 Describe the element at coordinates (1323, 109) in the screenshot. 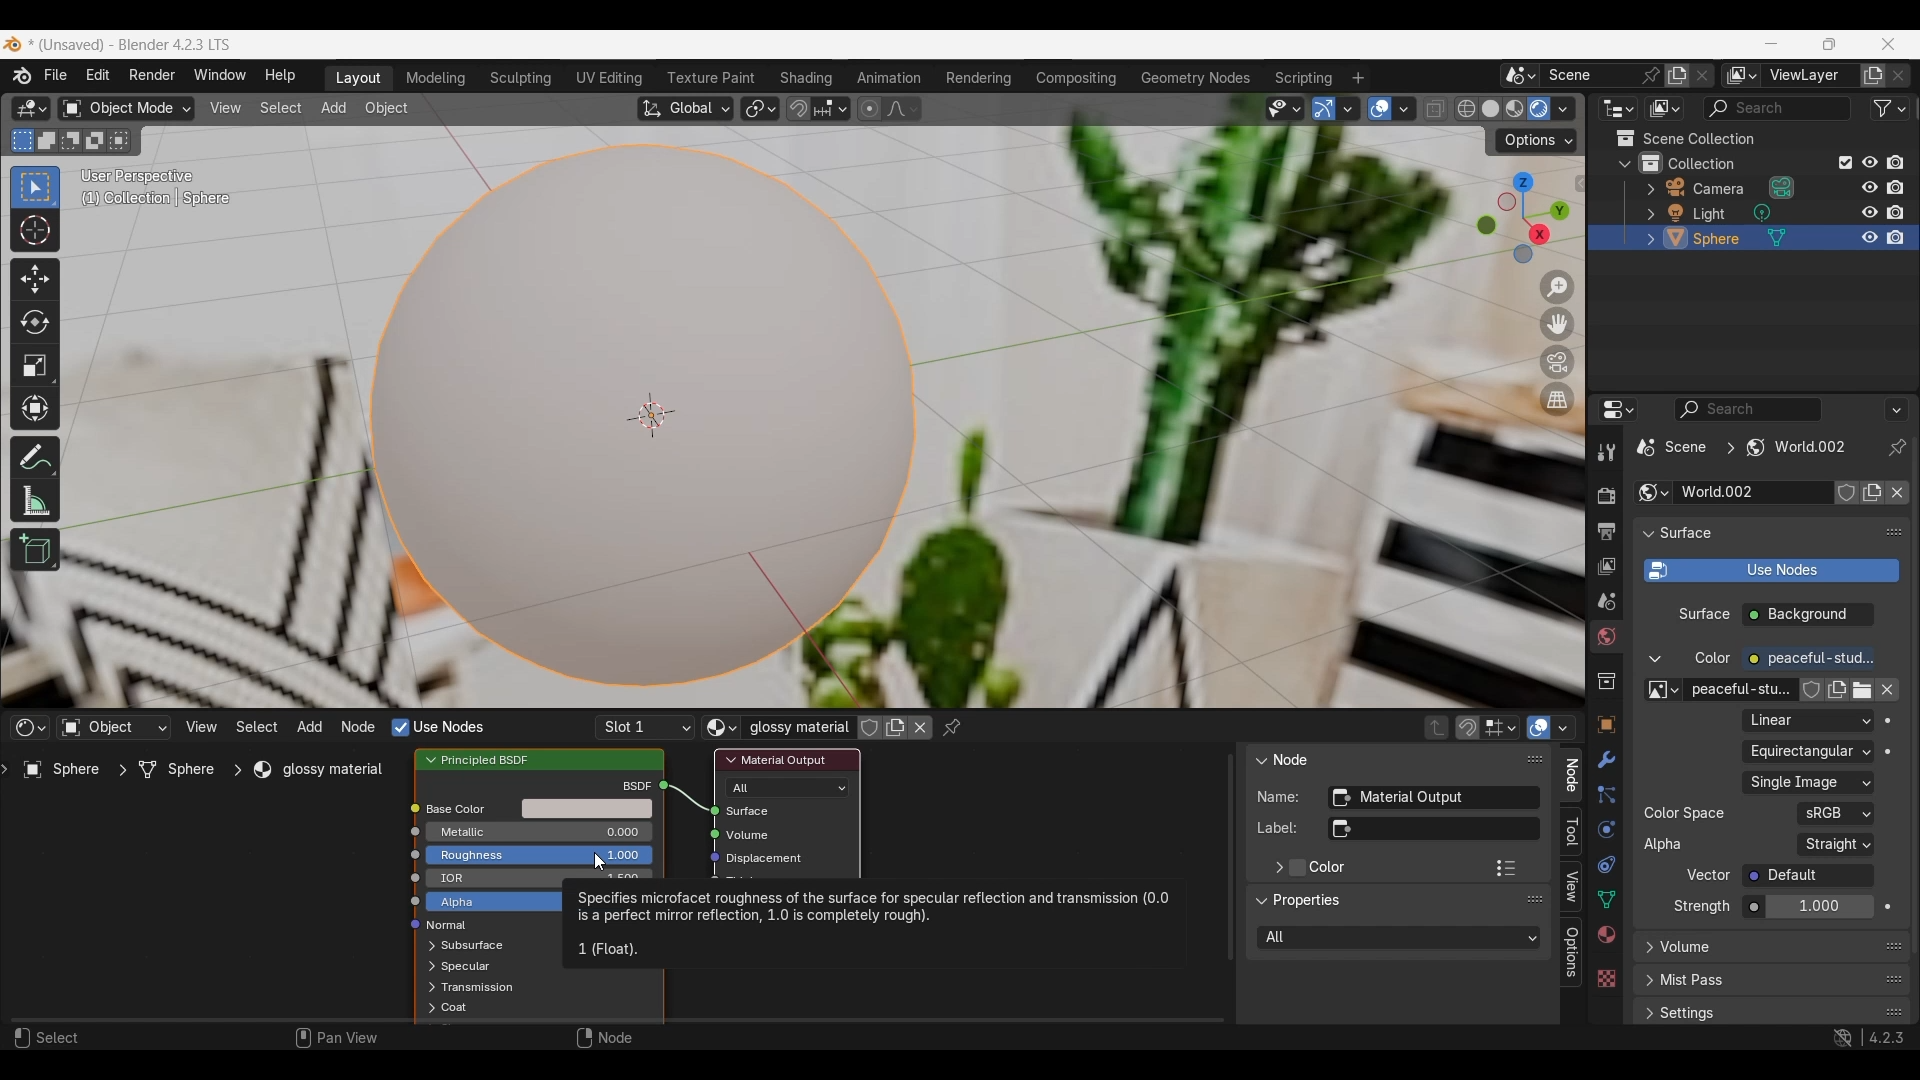

I see `Show gizmo` at that location.